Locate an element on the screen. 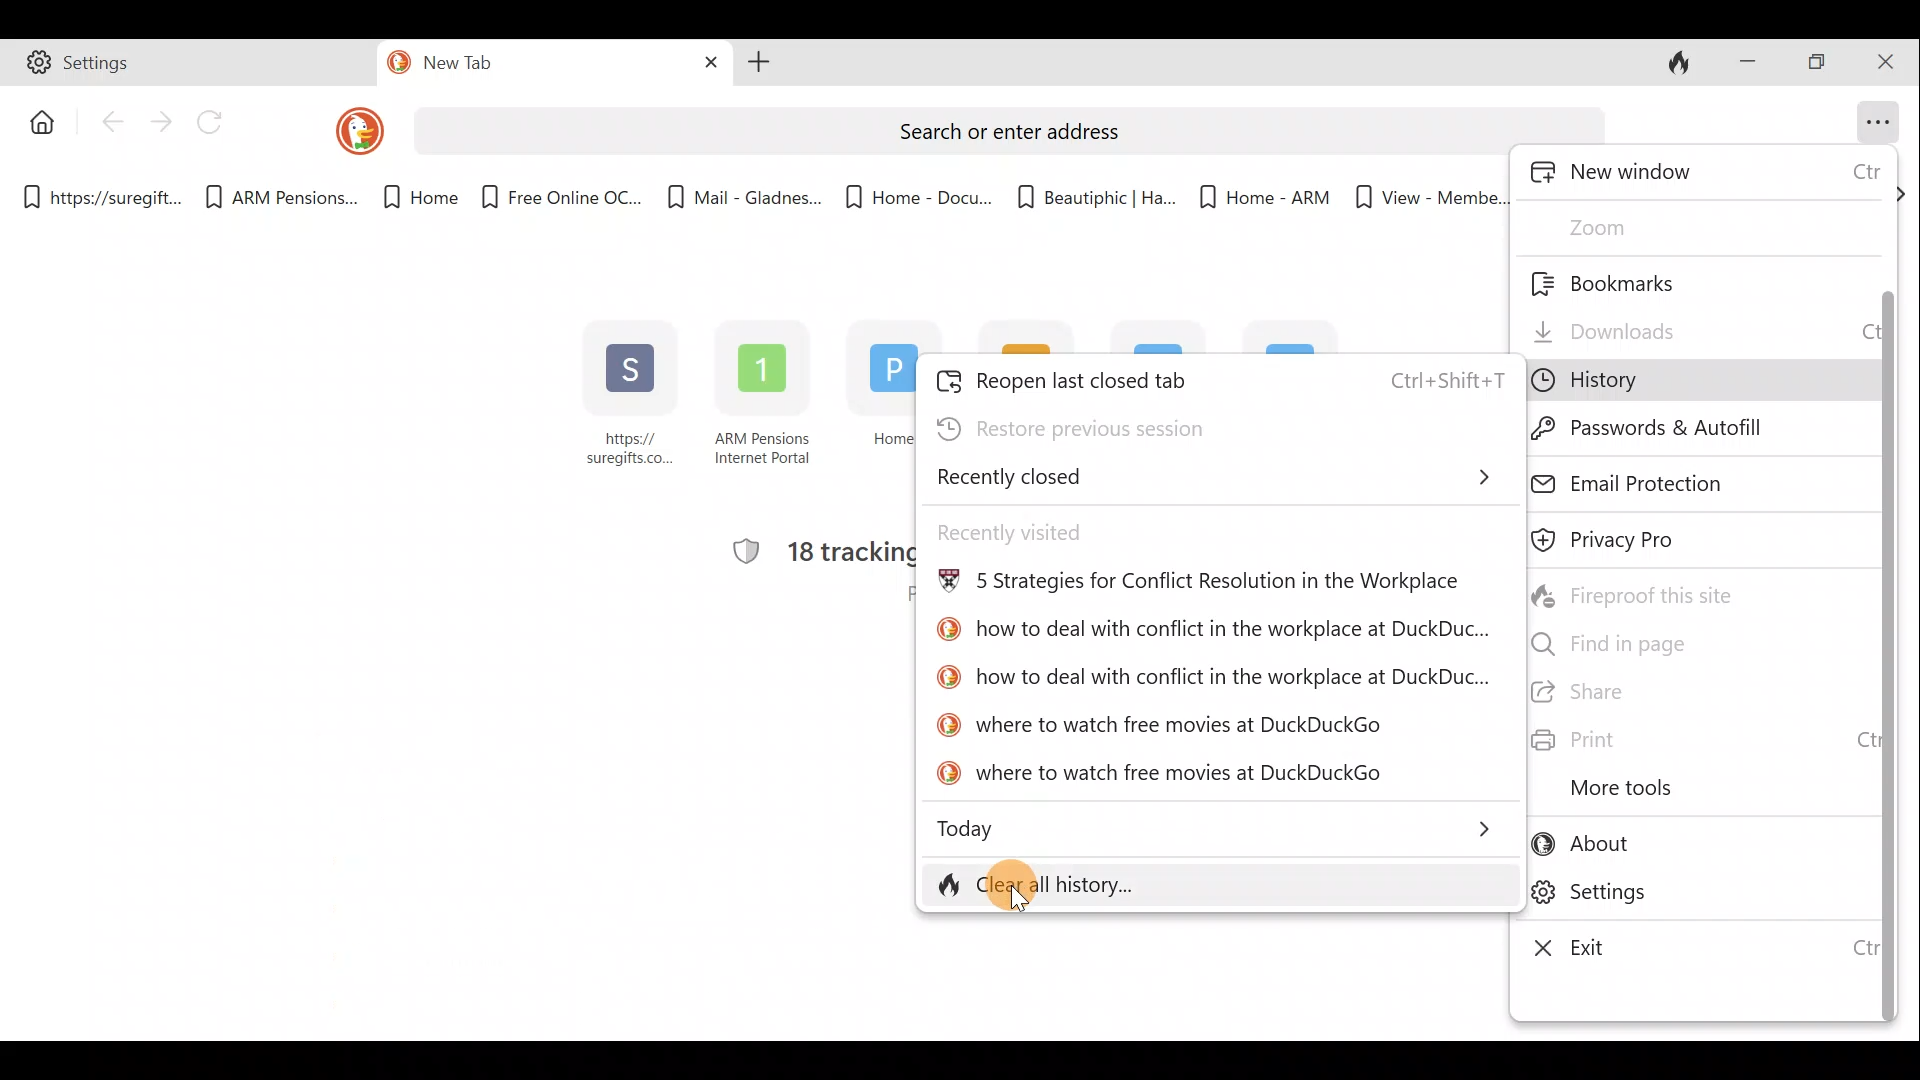 This screenshot has width=1920, height=1080. tracking logo is located at coordinates (736, 552).